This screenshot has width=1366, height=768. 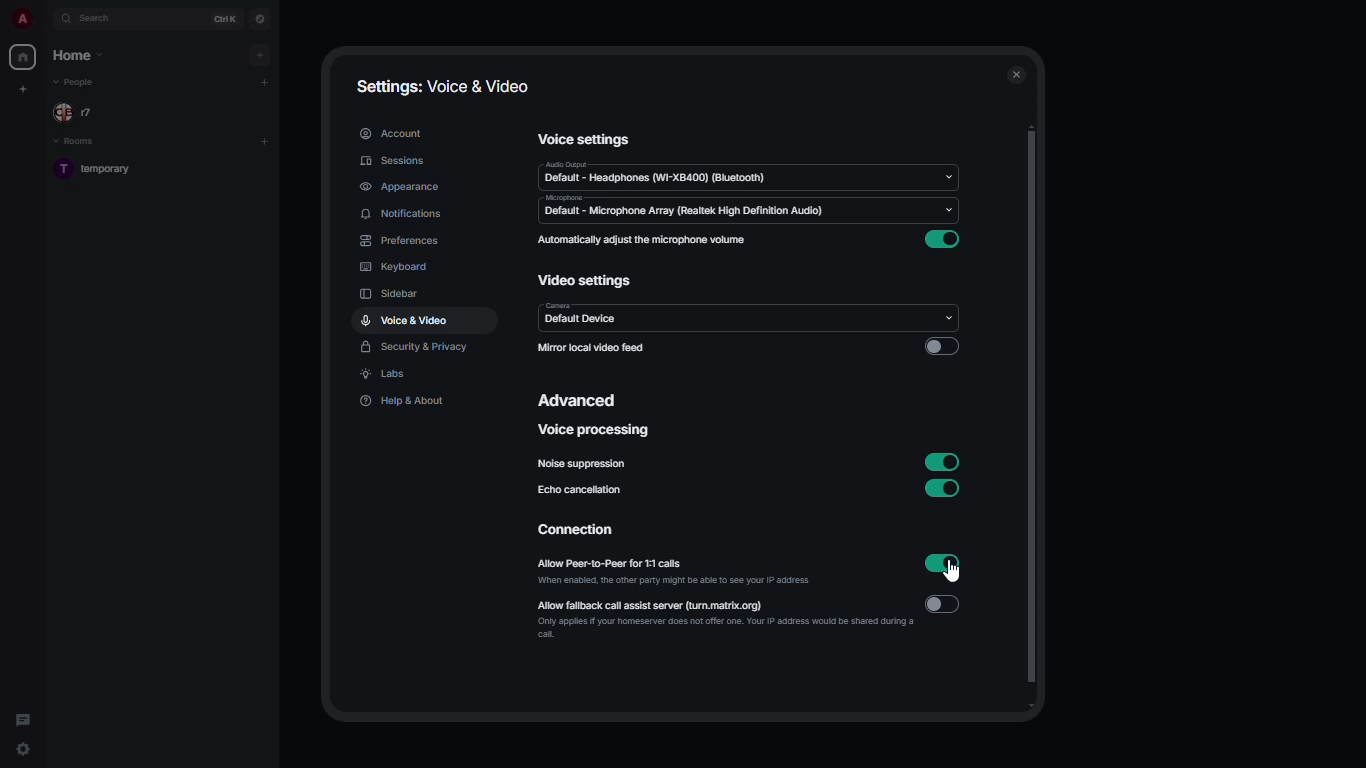 What do you see at coordinates (946, 606) in the screenshot?
I see `disabled` at bounding box center [946, 606].